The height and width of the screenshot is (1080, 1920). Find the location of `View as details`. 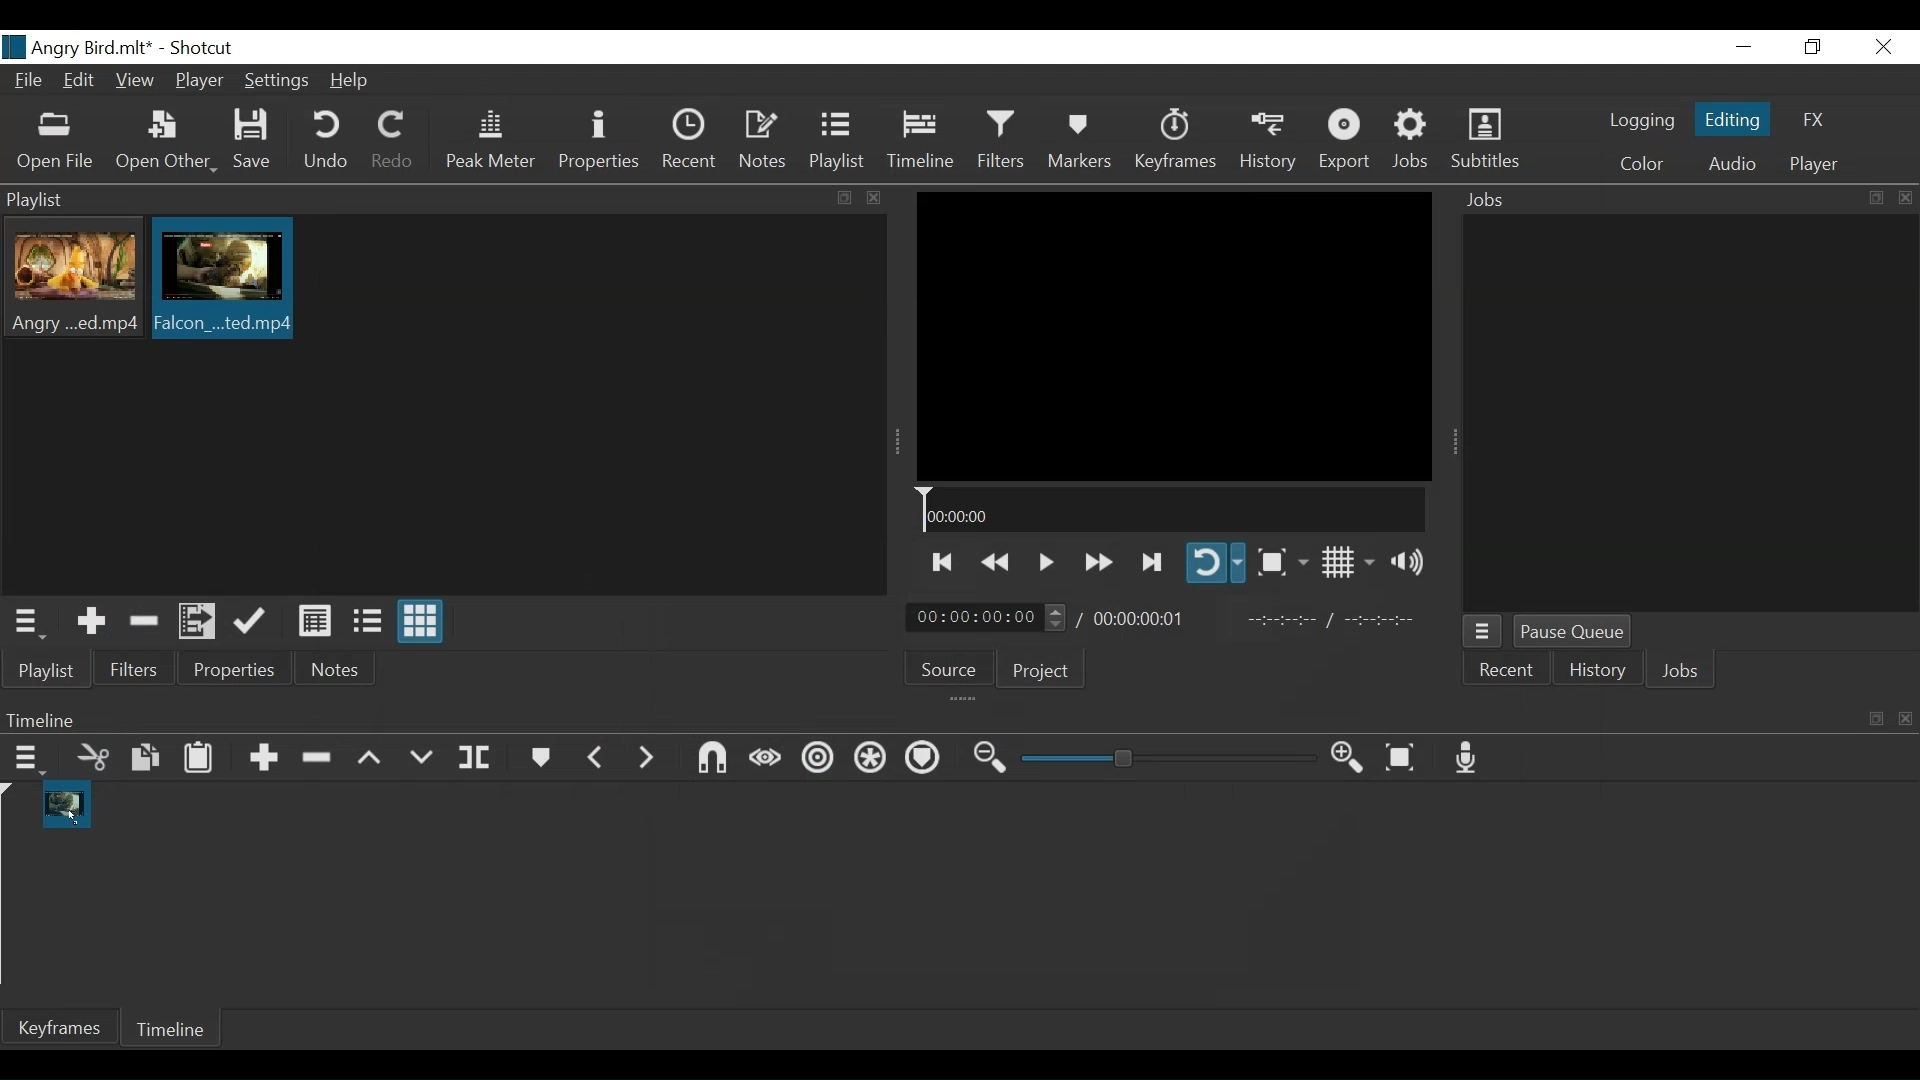

View as details is located at coordinates (316, 623).